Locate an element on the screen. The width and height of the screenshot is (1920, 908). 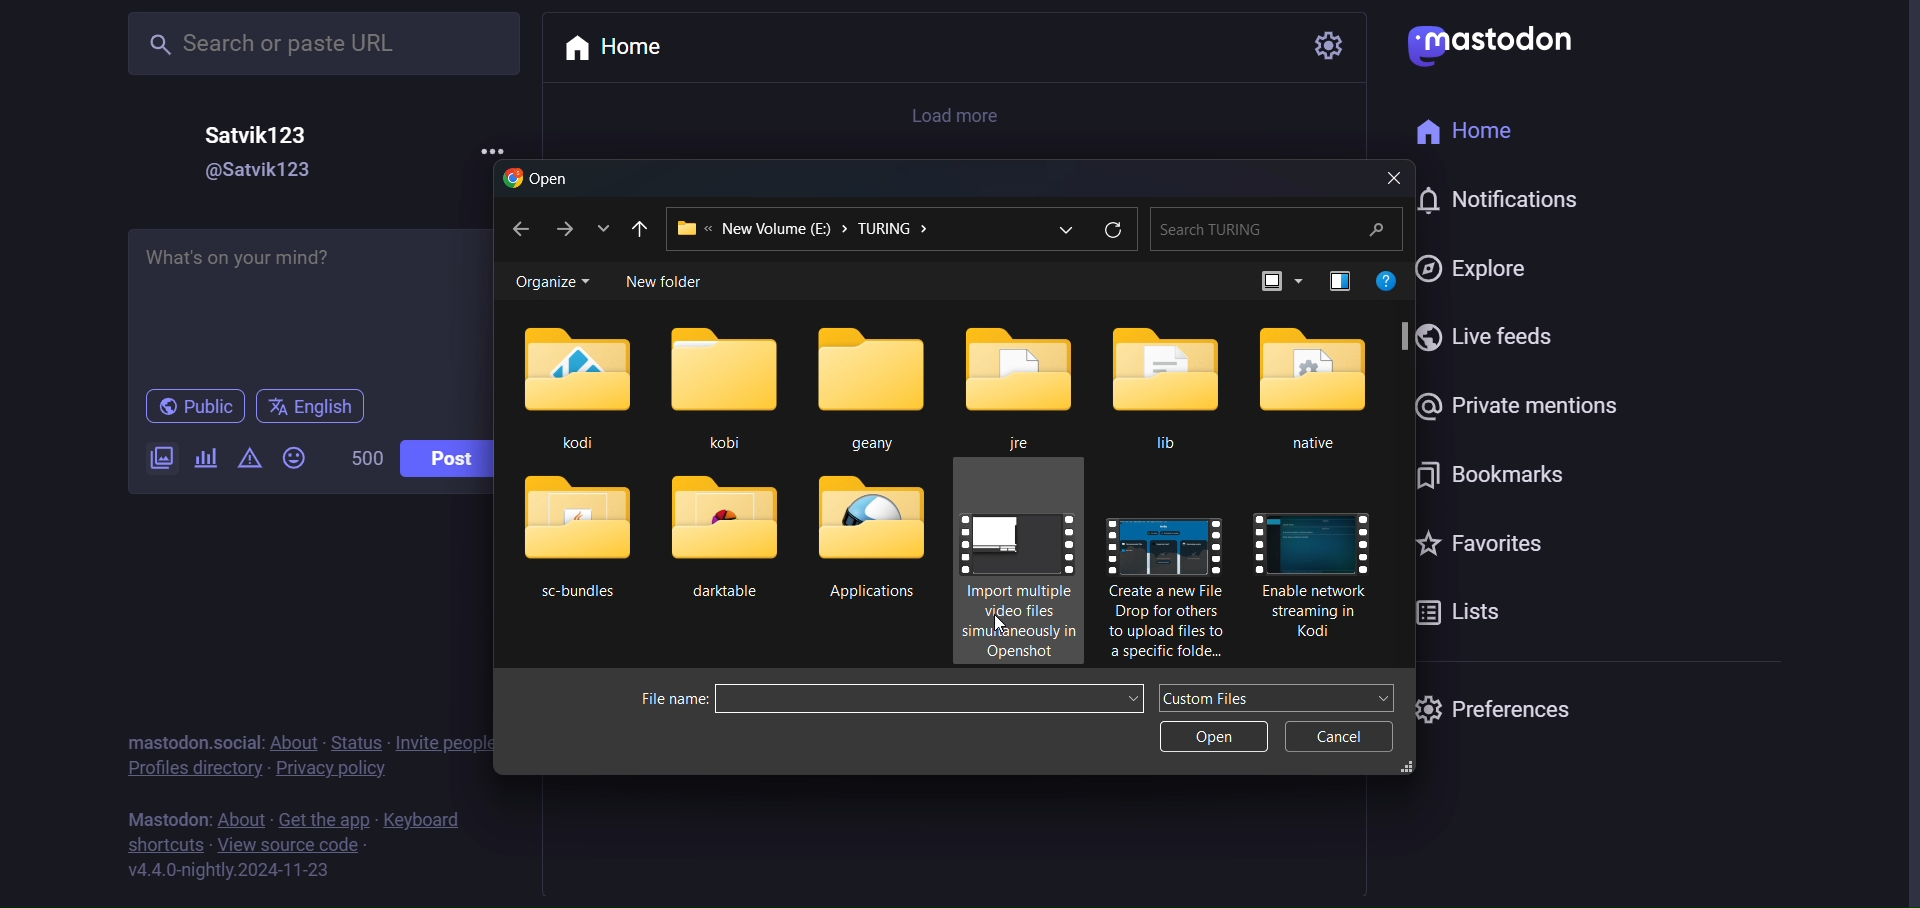
english is located at coordinates (316, 406).